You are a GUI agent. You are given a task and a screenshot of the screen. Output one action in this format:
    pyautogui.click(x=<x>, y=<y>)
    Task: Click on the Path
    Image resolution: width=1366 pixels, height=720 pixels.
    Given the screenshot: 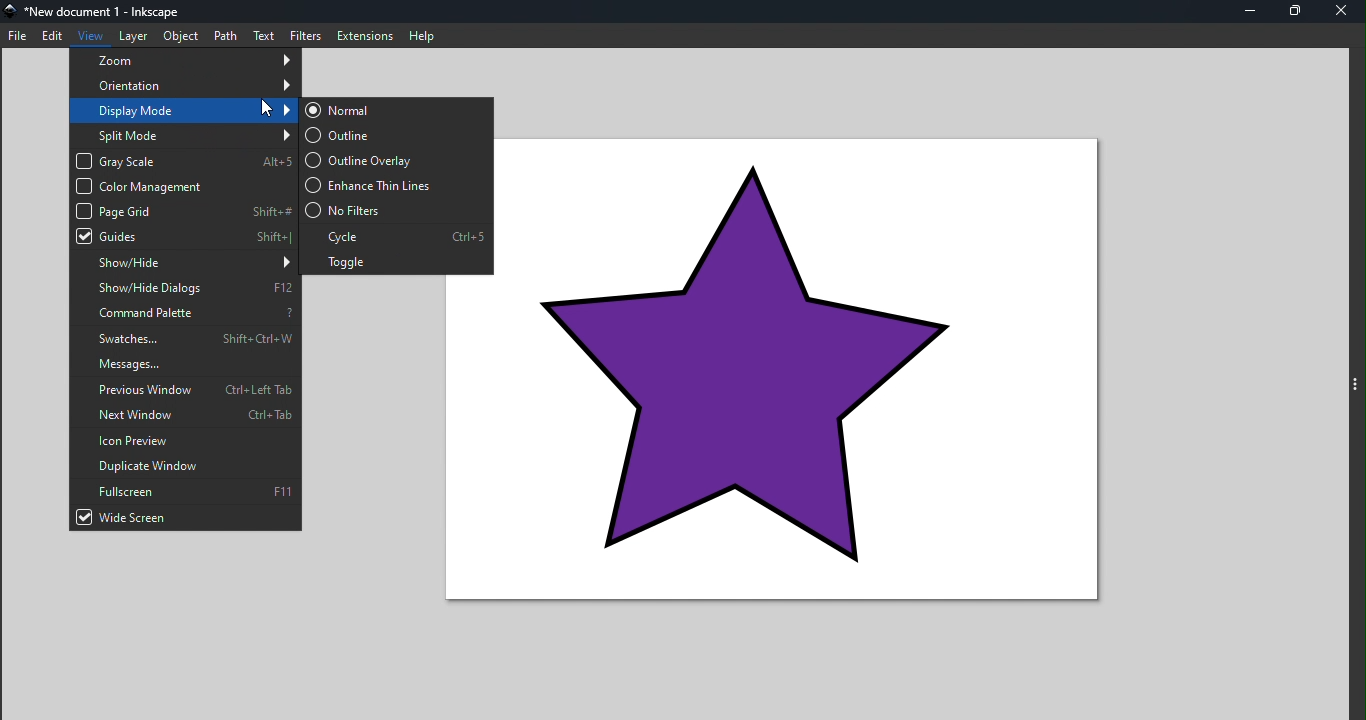 What is the action you would take?
    pyautogui.click(x=224, y=33)
    